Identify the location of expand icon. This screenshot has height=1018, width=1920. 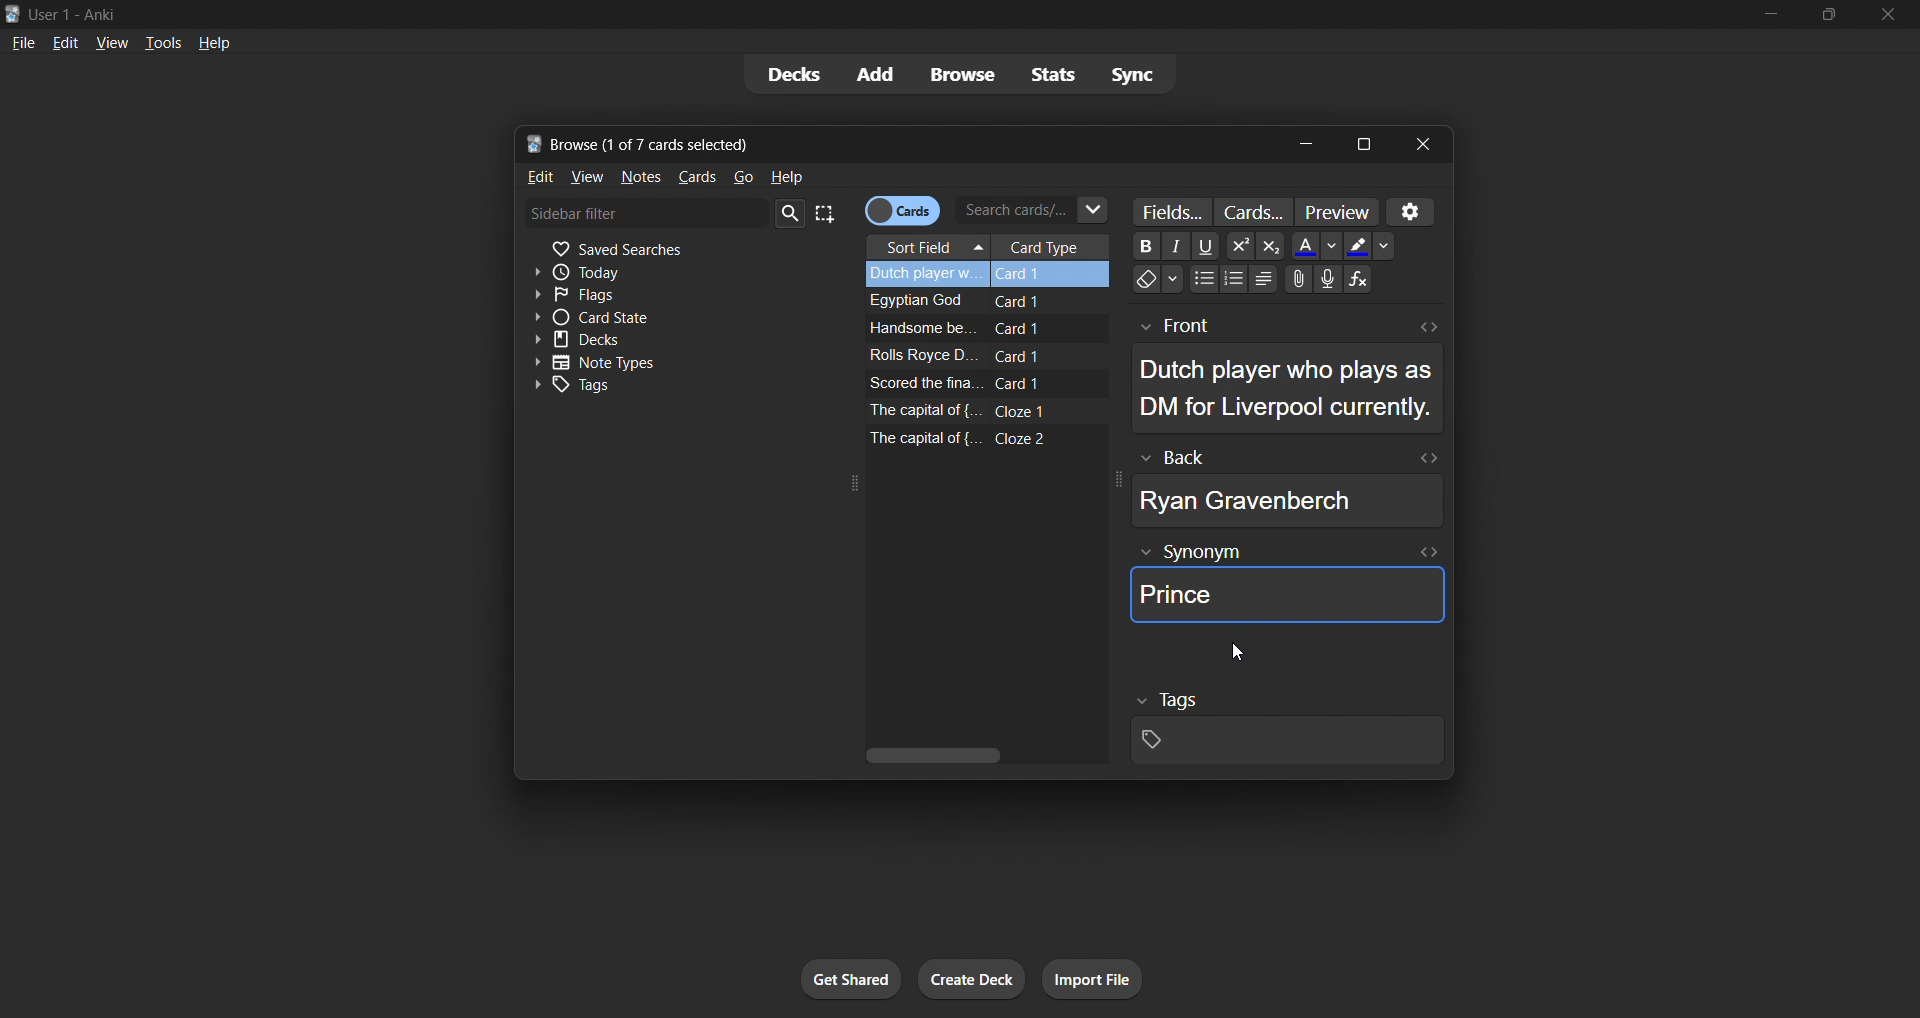
(850, 483).